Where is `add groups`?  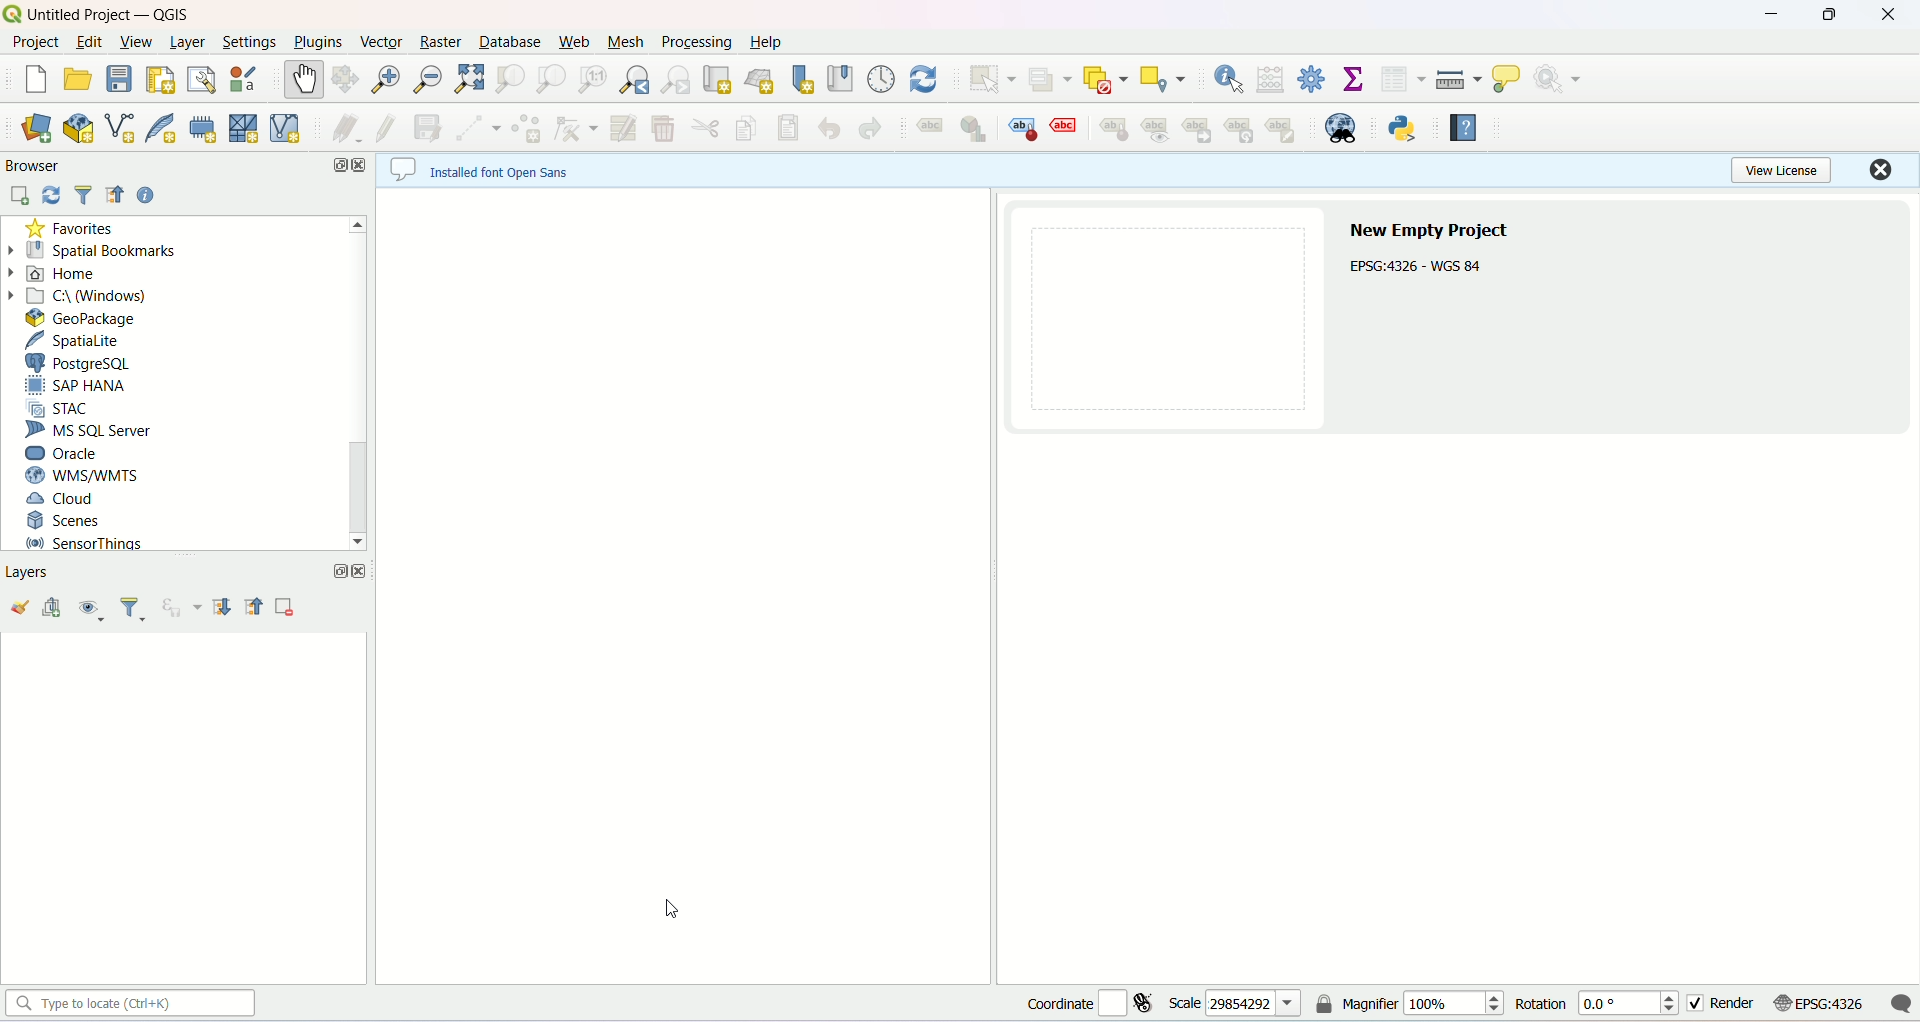 add groups is located at coordinates (53, 607).